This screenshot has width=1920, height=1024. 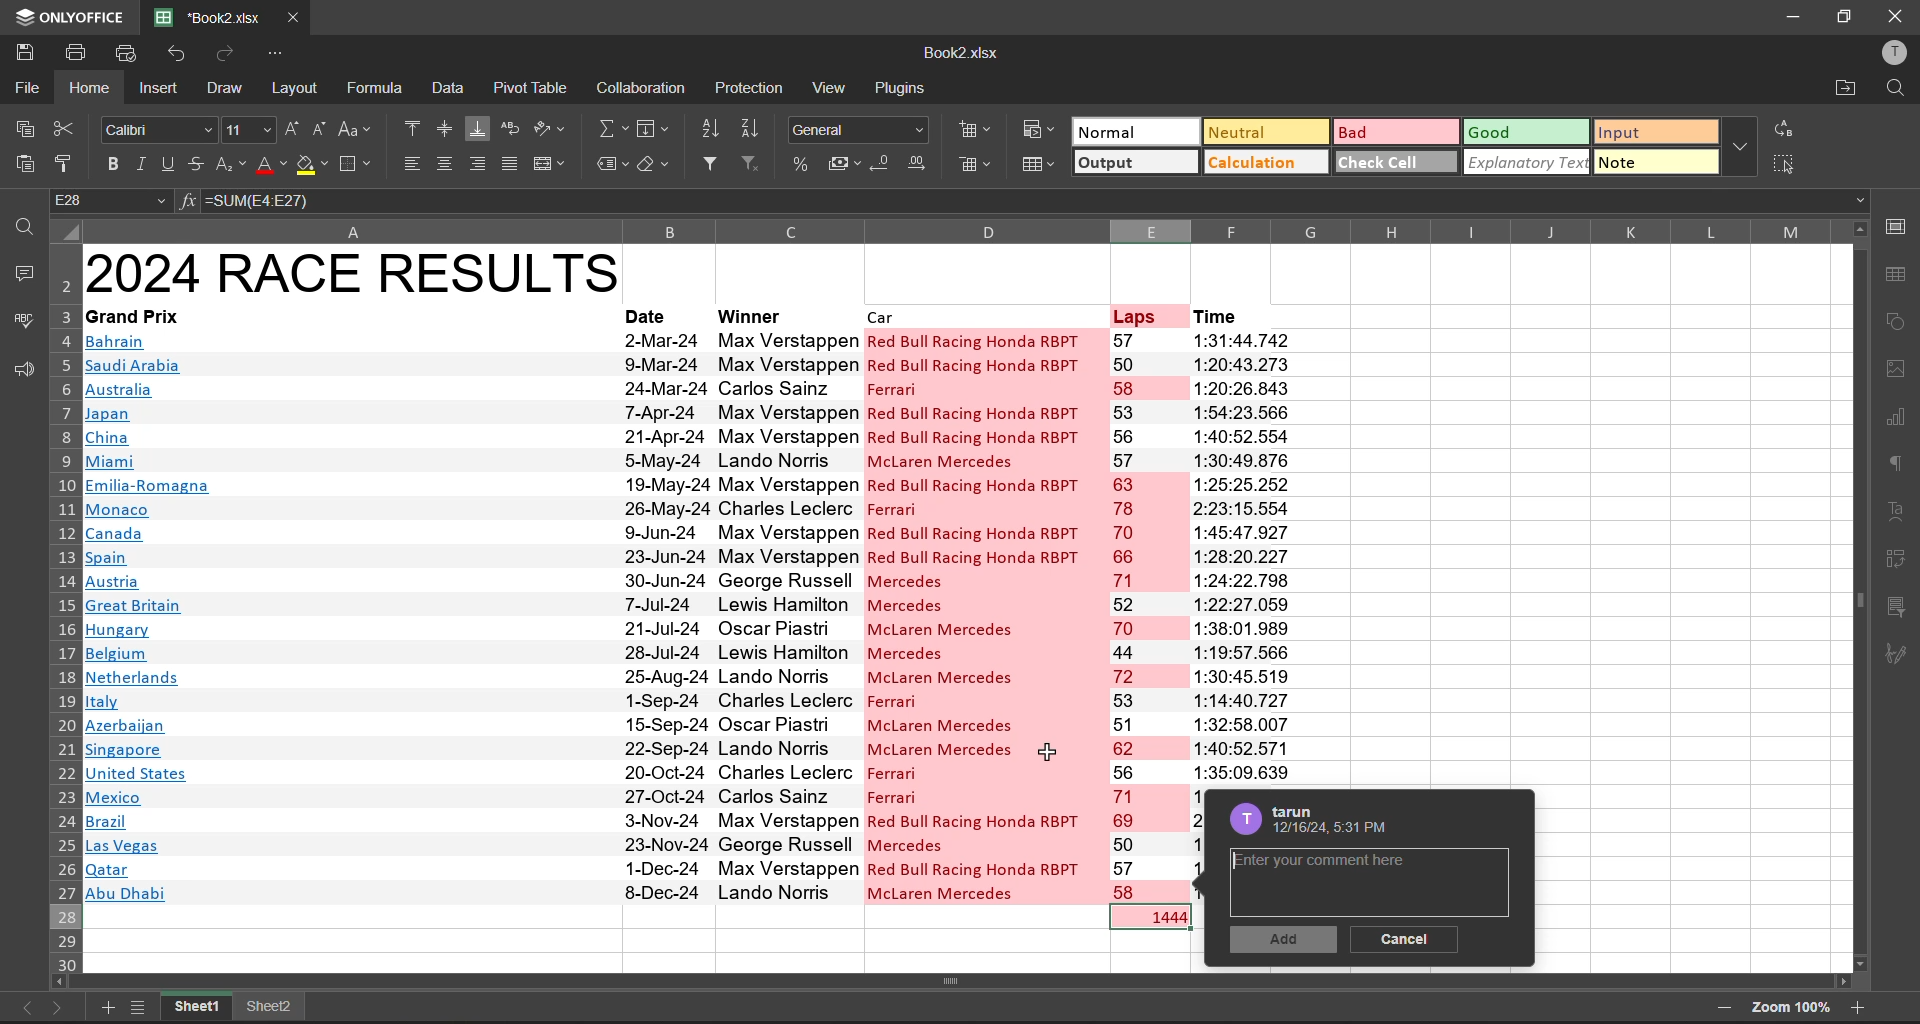 What do you see at coordinates (1895, 466) in the screenshot?
I see `paragraph ` at bounding box center [1895, 466].